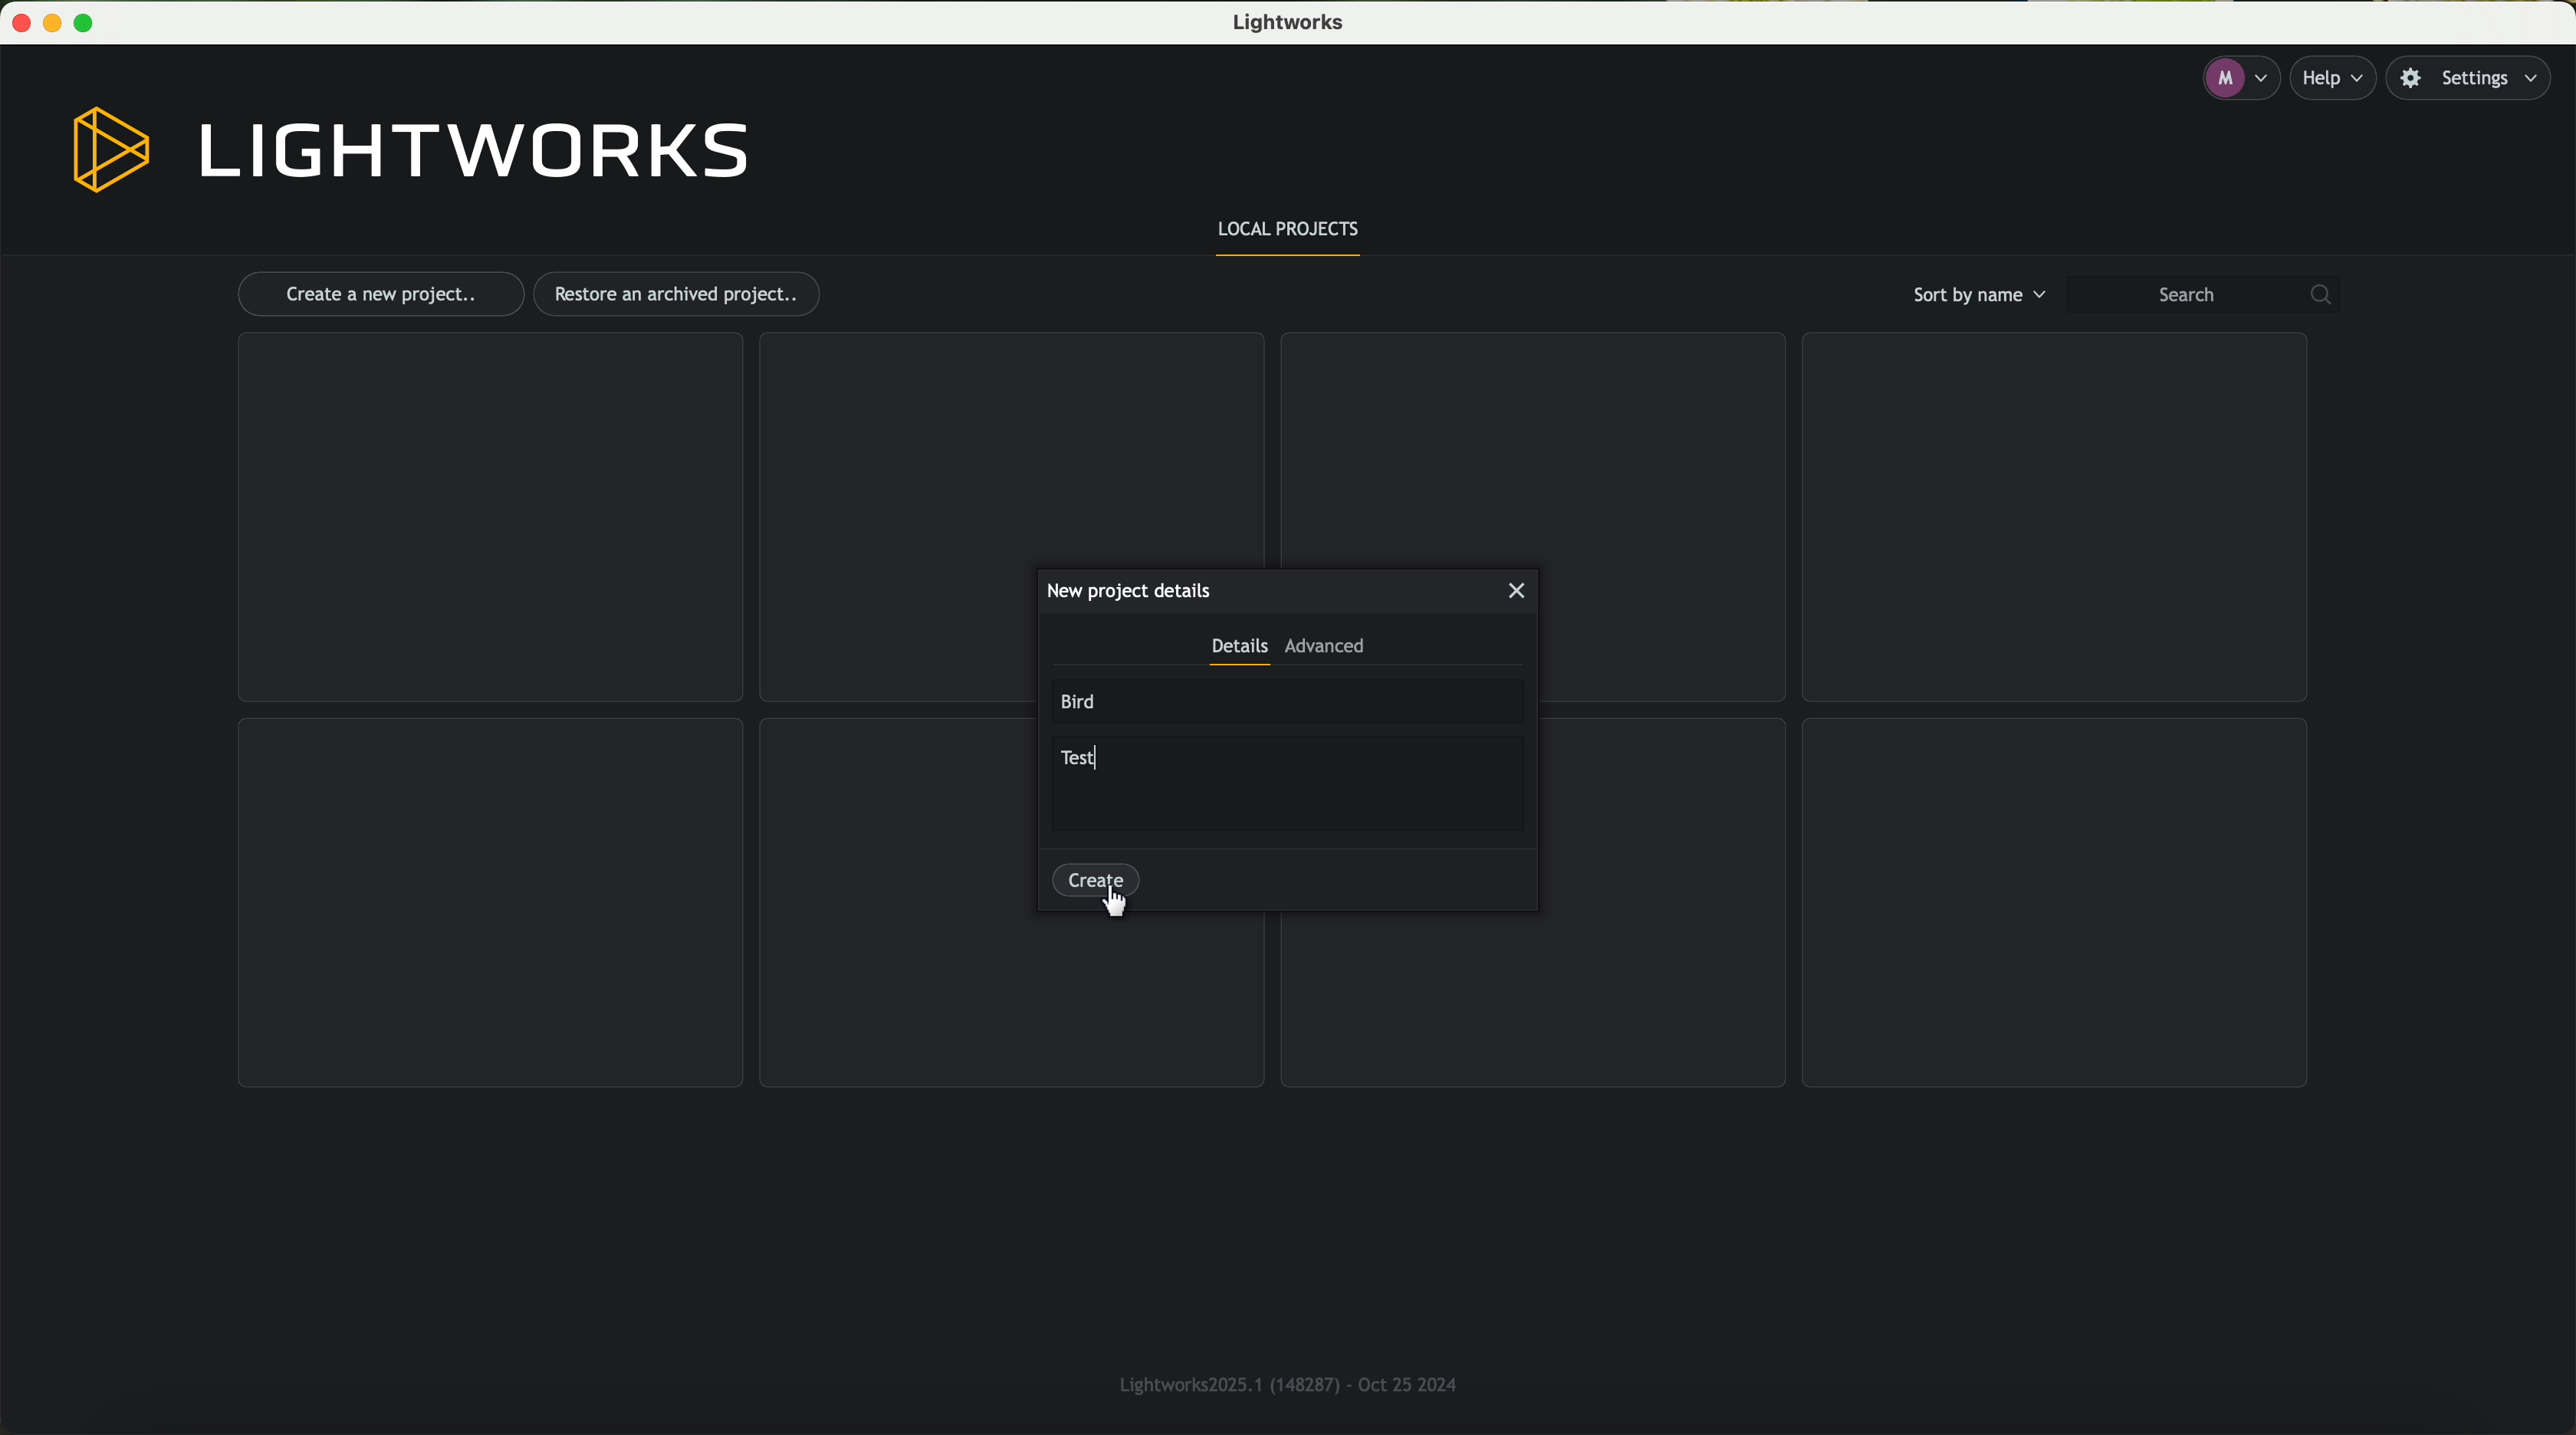  What do you see at coordinates (1519, 591) in the screenshot?
I see `close` at bounding box center [1519, 591].